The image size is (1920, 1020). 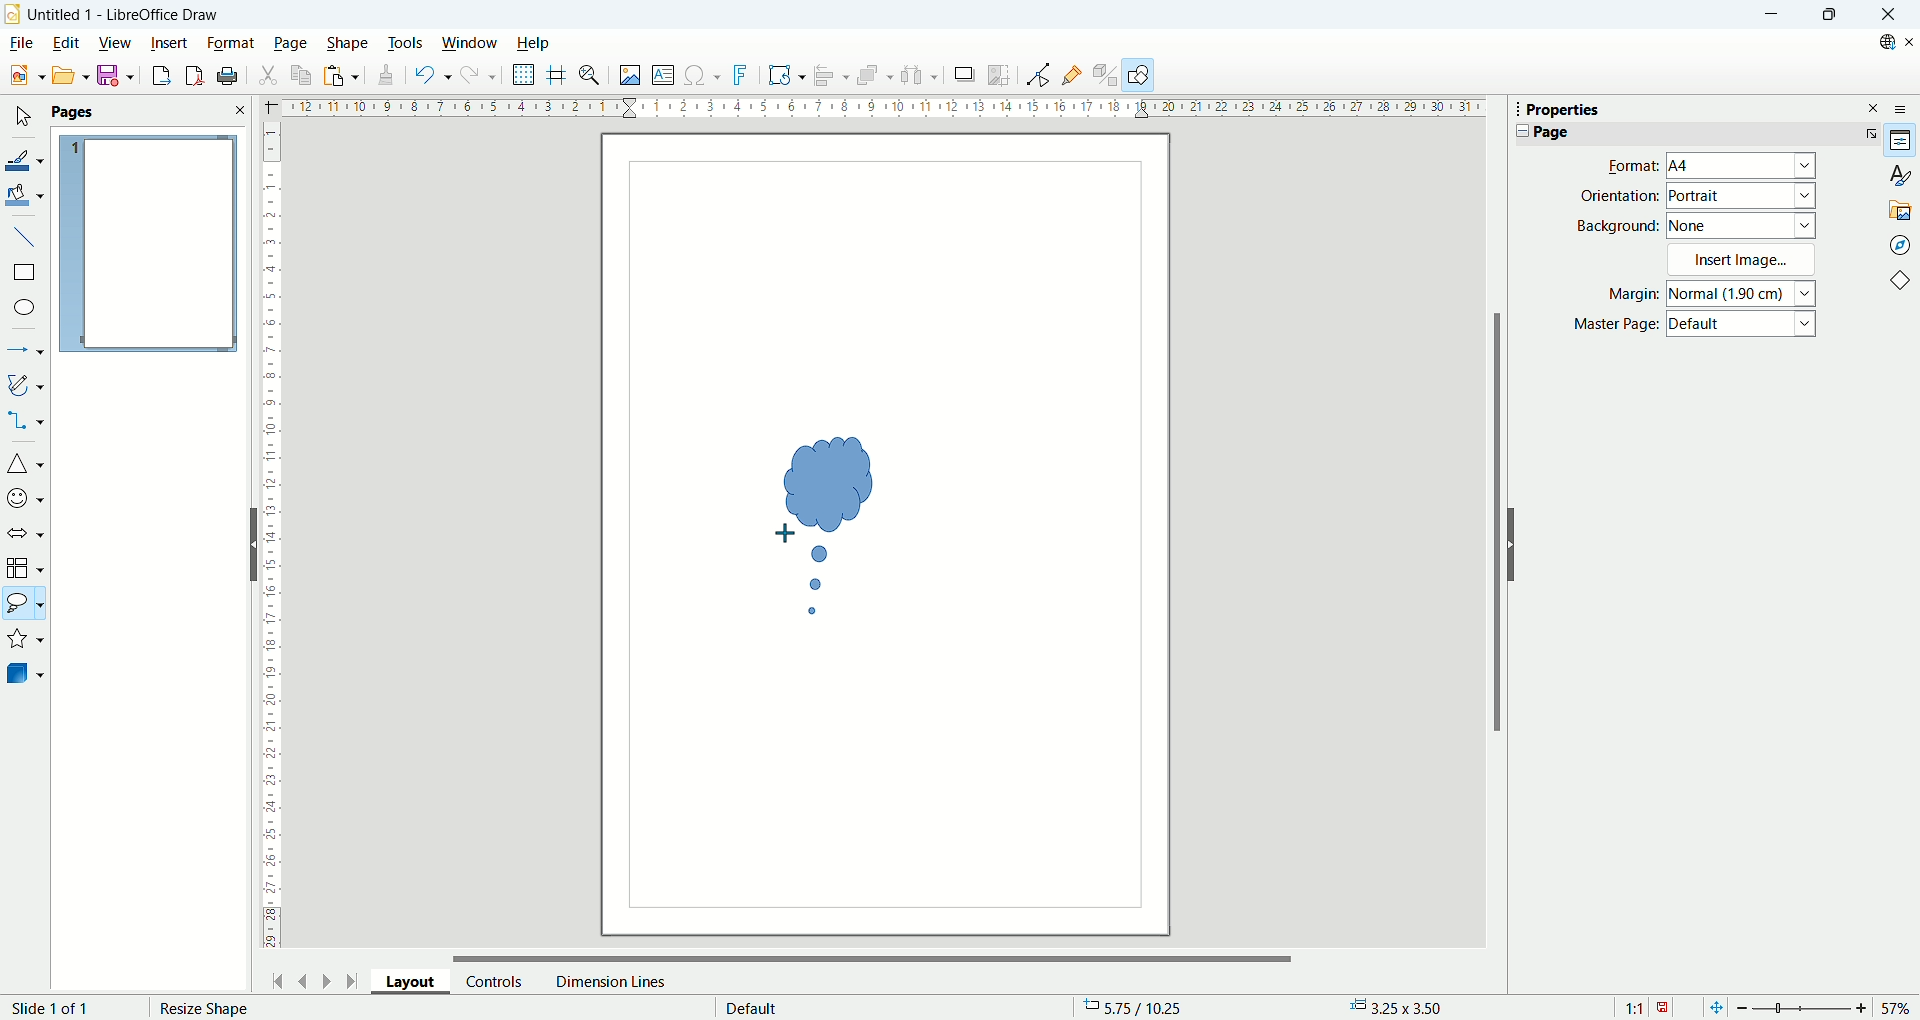 I want to click on minimize, so click(x=1769, y=15).